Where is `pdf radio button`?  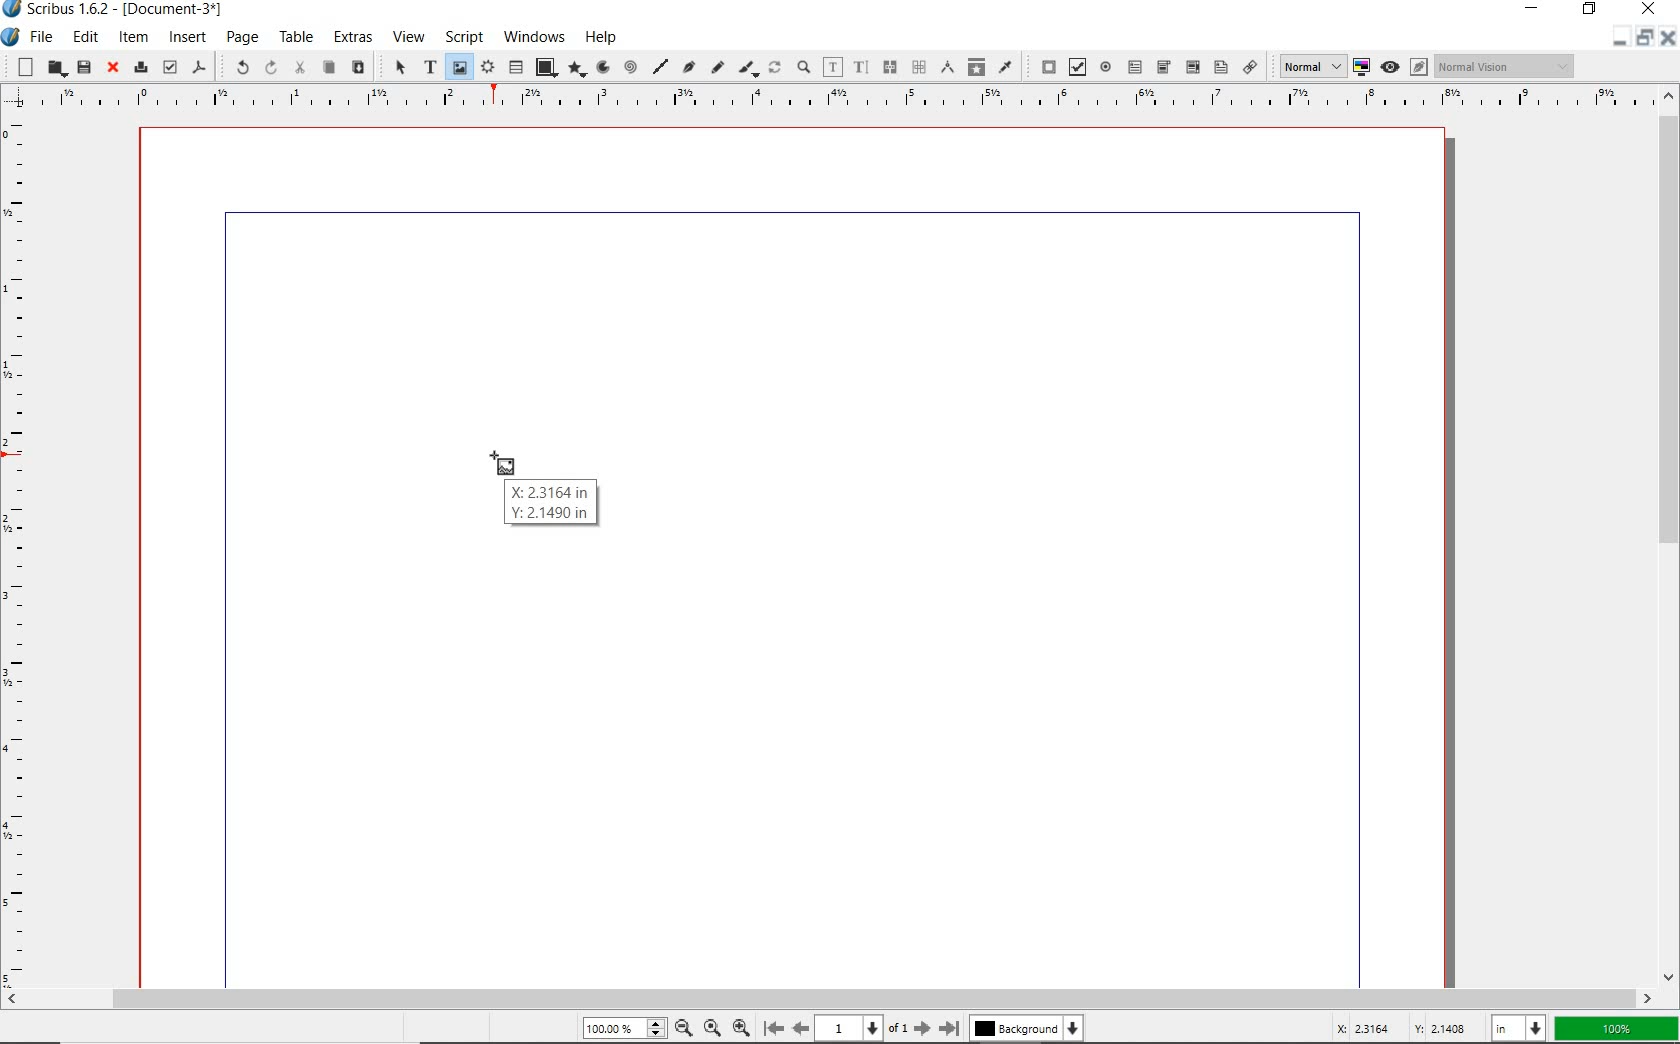 pdf radio button is located at coordinates (1107, 67).